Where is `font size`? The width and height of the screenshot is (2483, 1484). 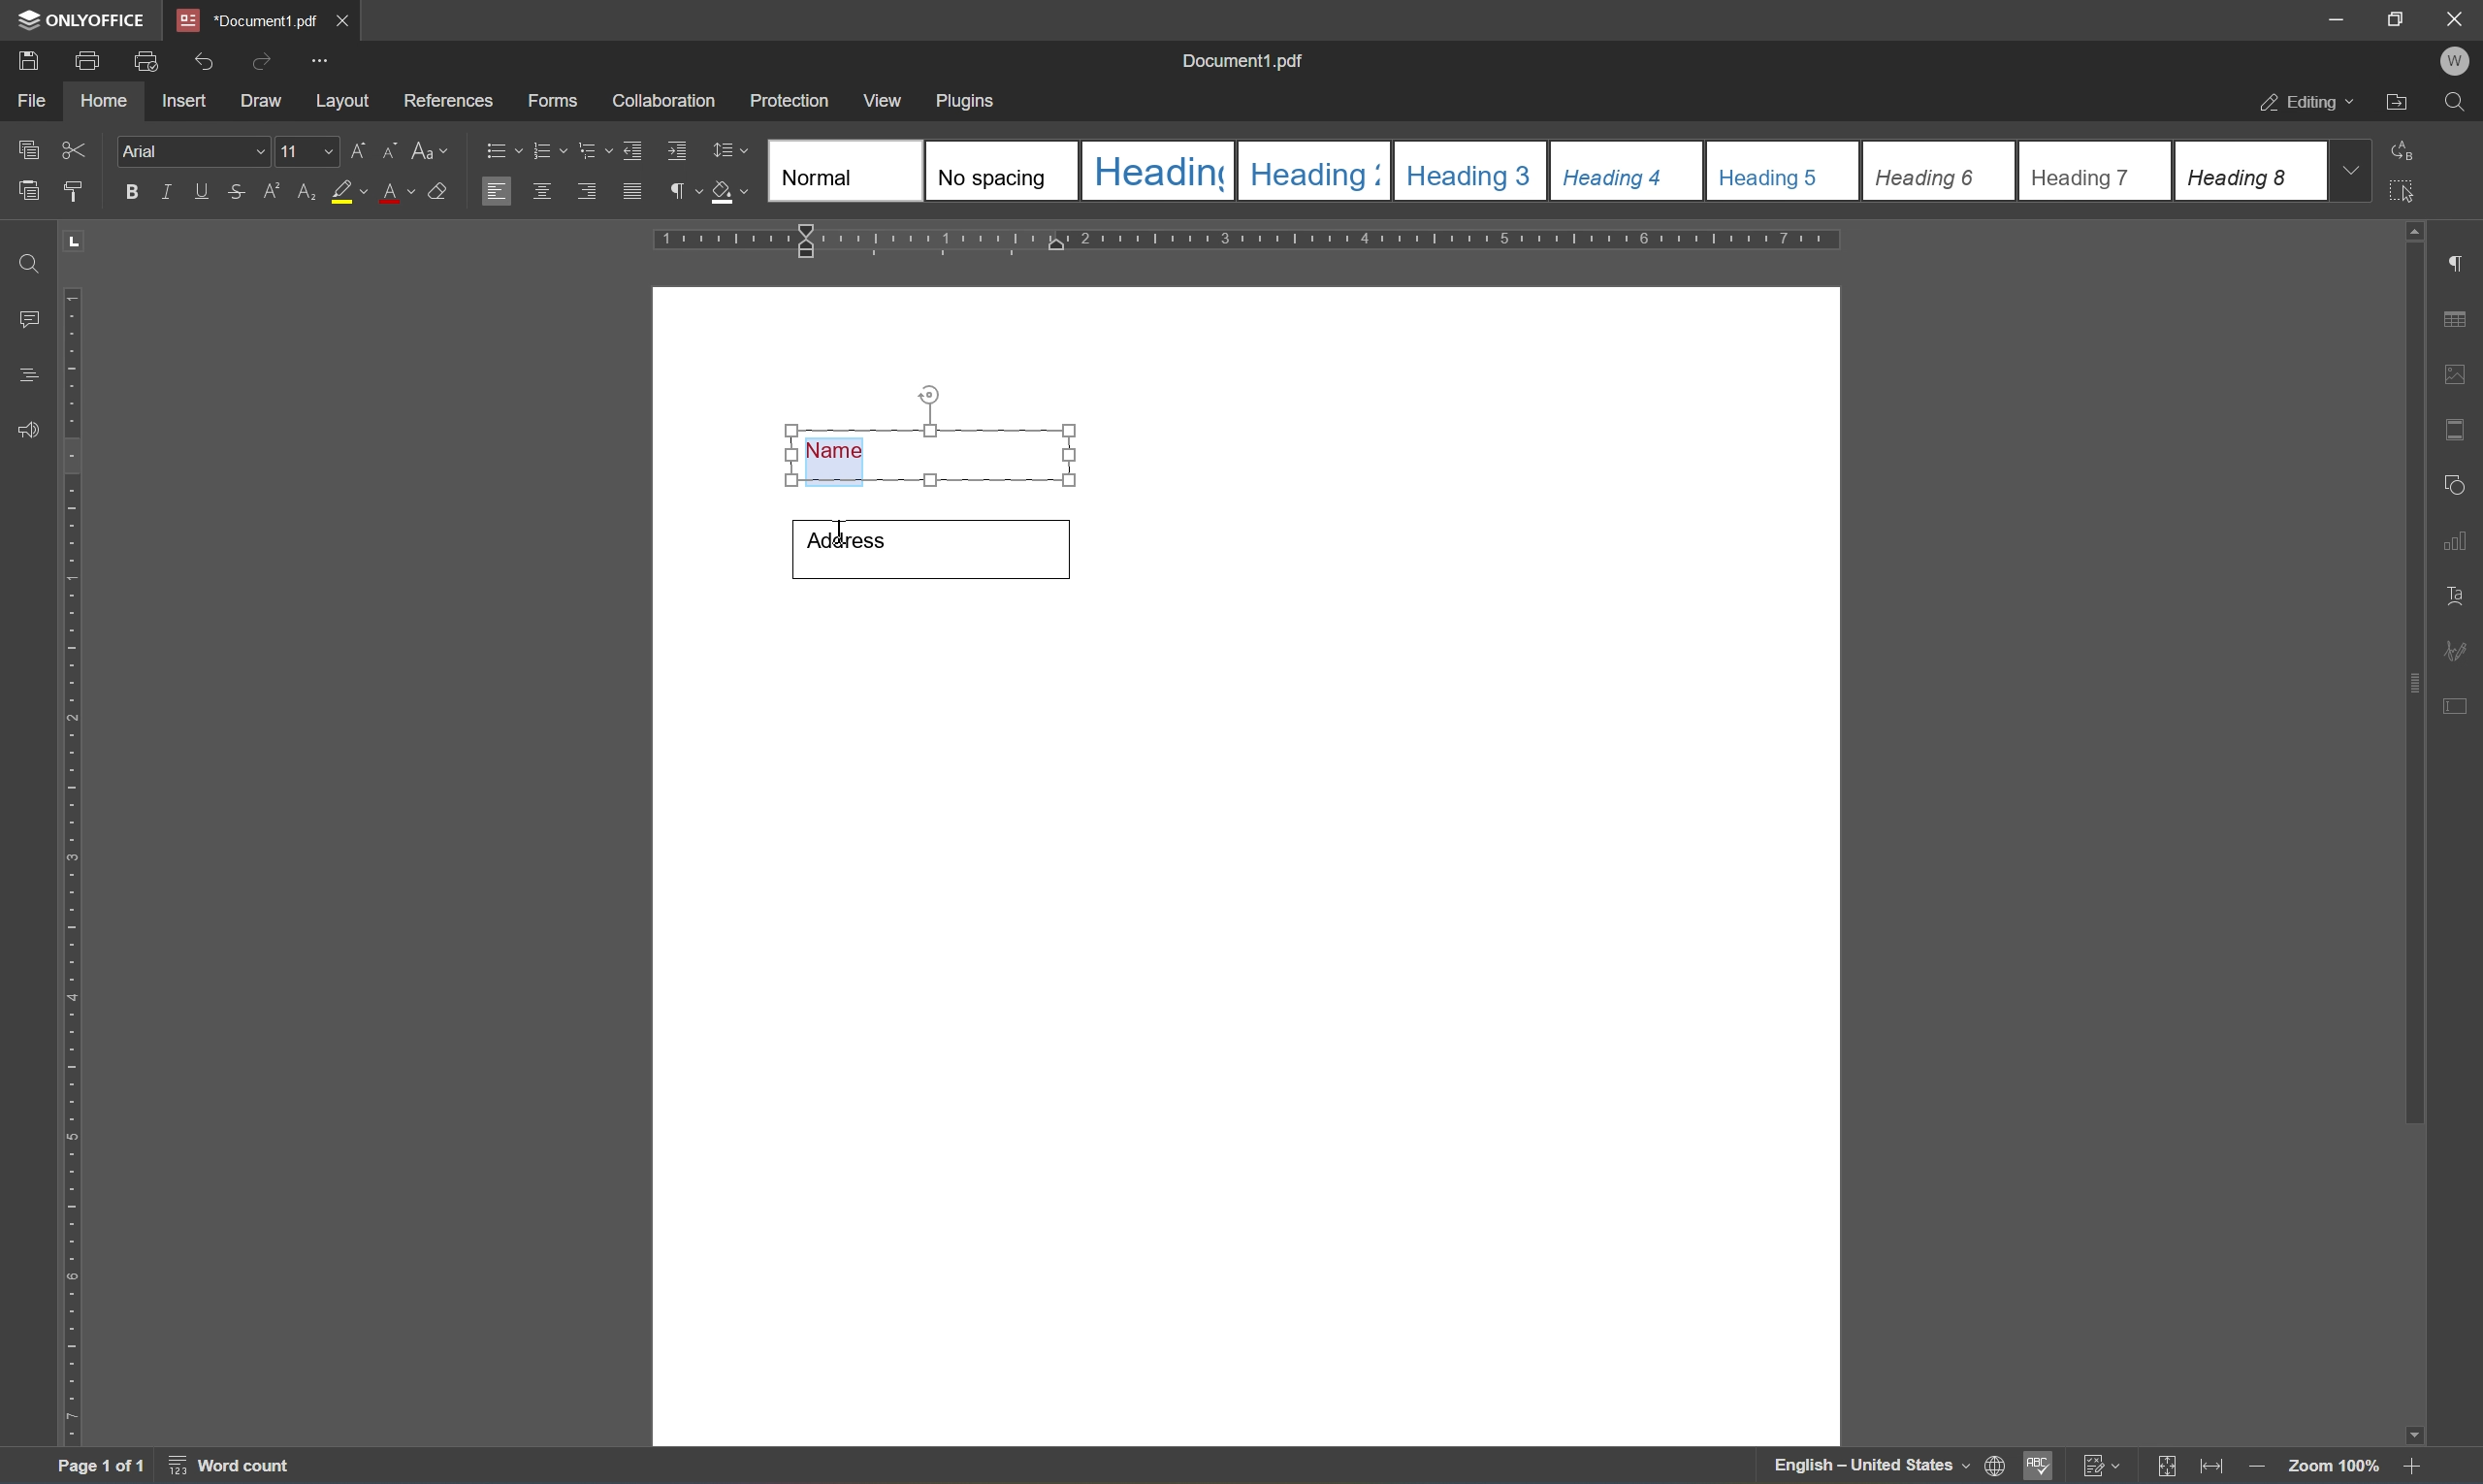
font size is located at coordinates (308, 150).